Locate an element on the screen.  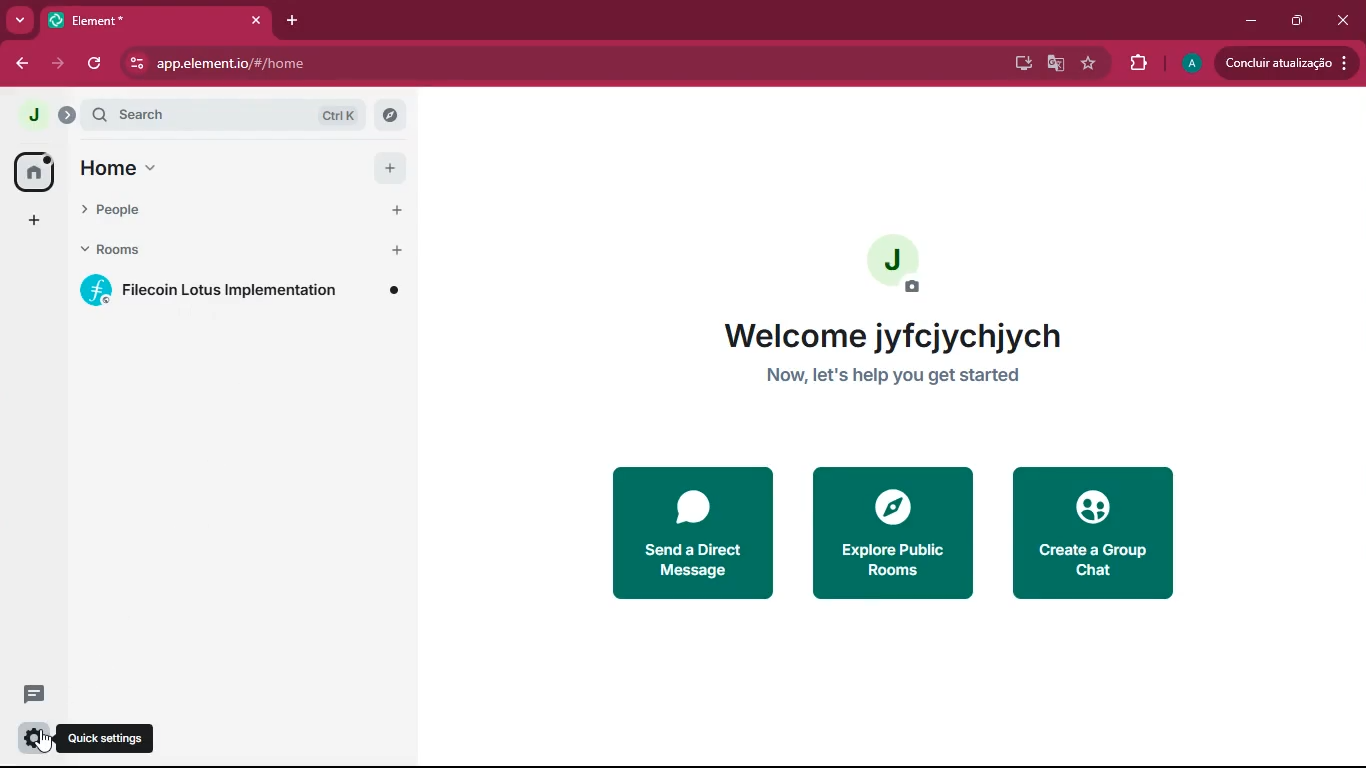
rooms is located at coordinates (220, 251).